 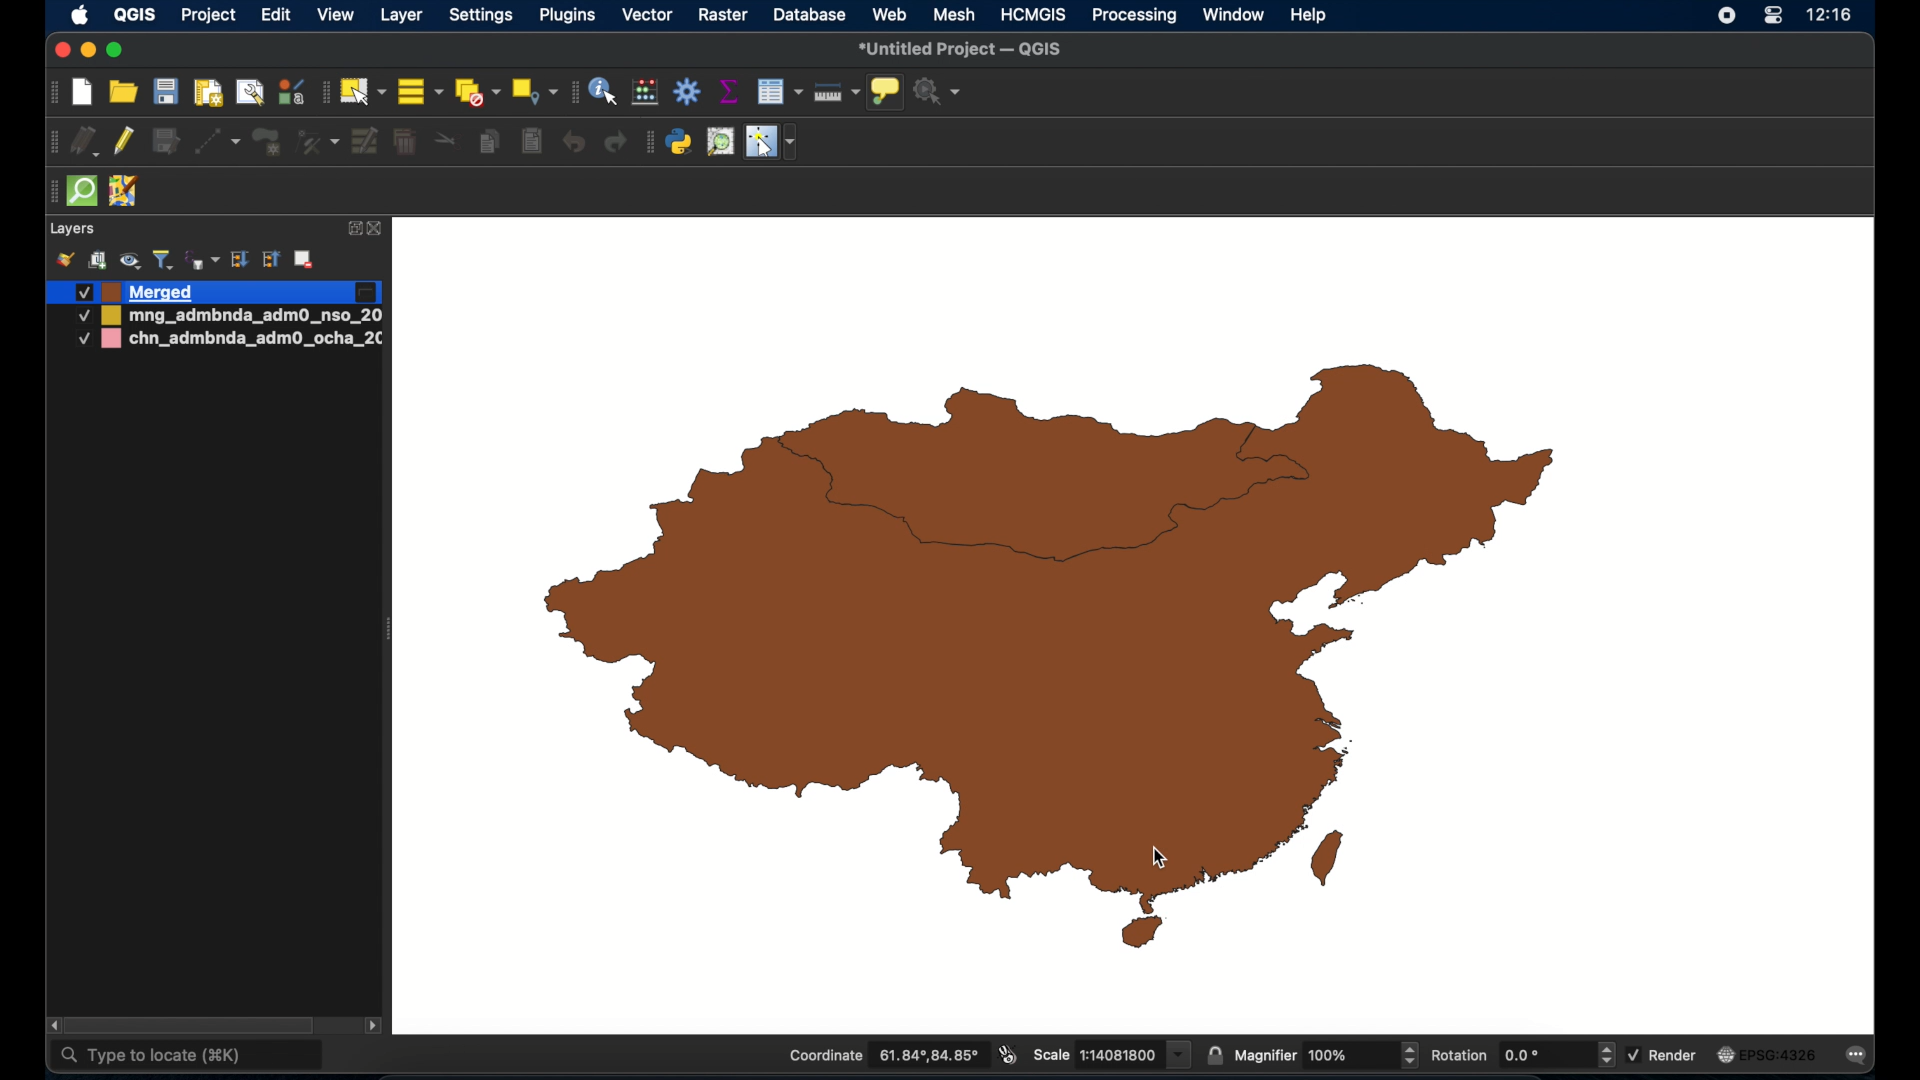 What do you see at coordinates (80, 15) in the screenshot?
I see `apple icon` at bounding box center [80, 15].